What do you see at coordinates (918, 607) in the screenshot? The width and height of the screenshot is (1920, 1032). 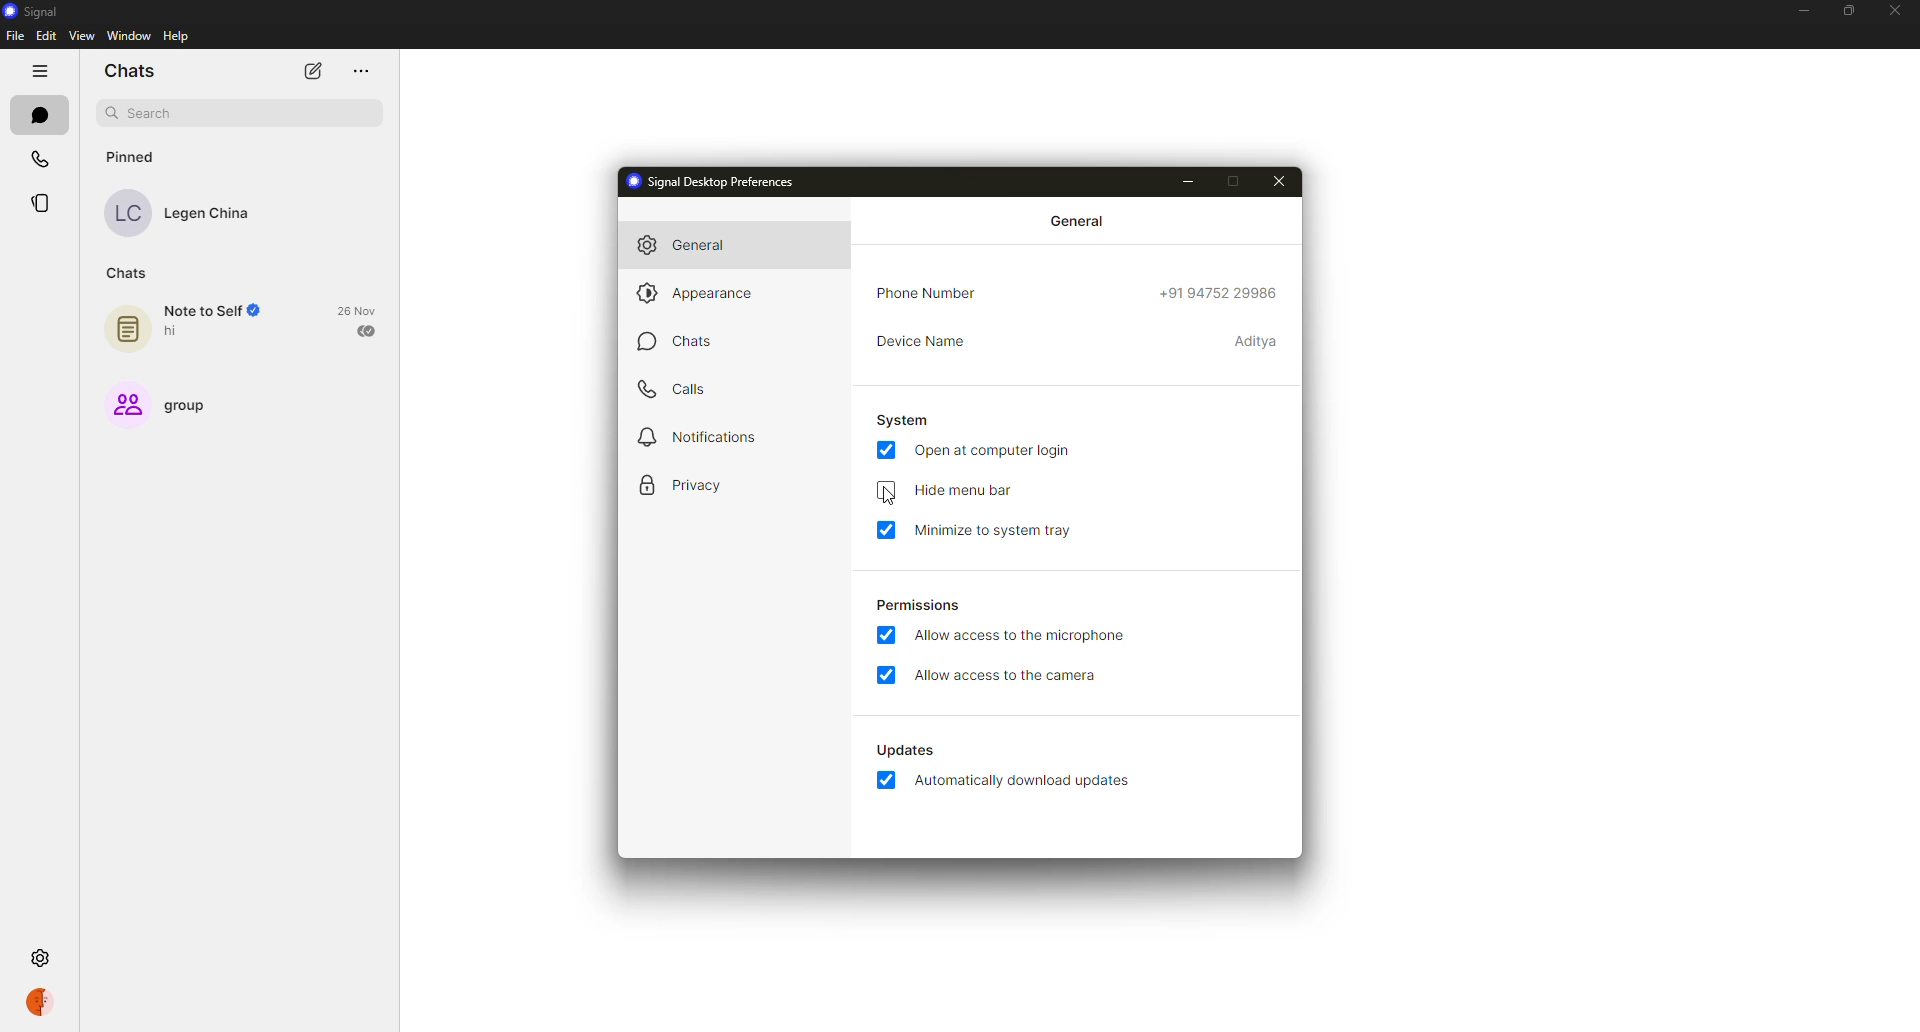 I see `permissions` at bounding box center [918, 607].